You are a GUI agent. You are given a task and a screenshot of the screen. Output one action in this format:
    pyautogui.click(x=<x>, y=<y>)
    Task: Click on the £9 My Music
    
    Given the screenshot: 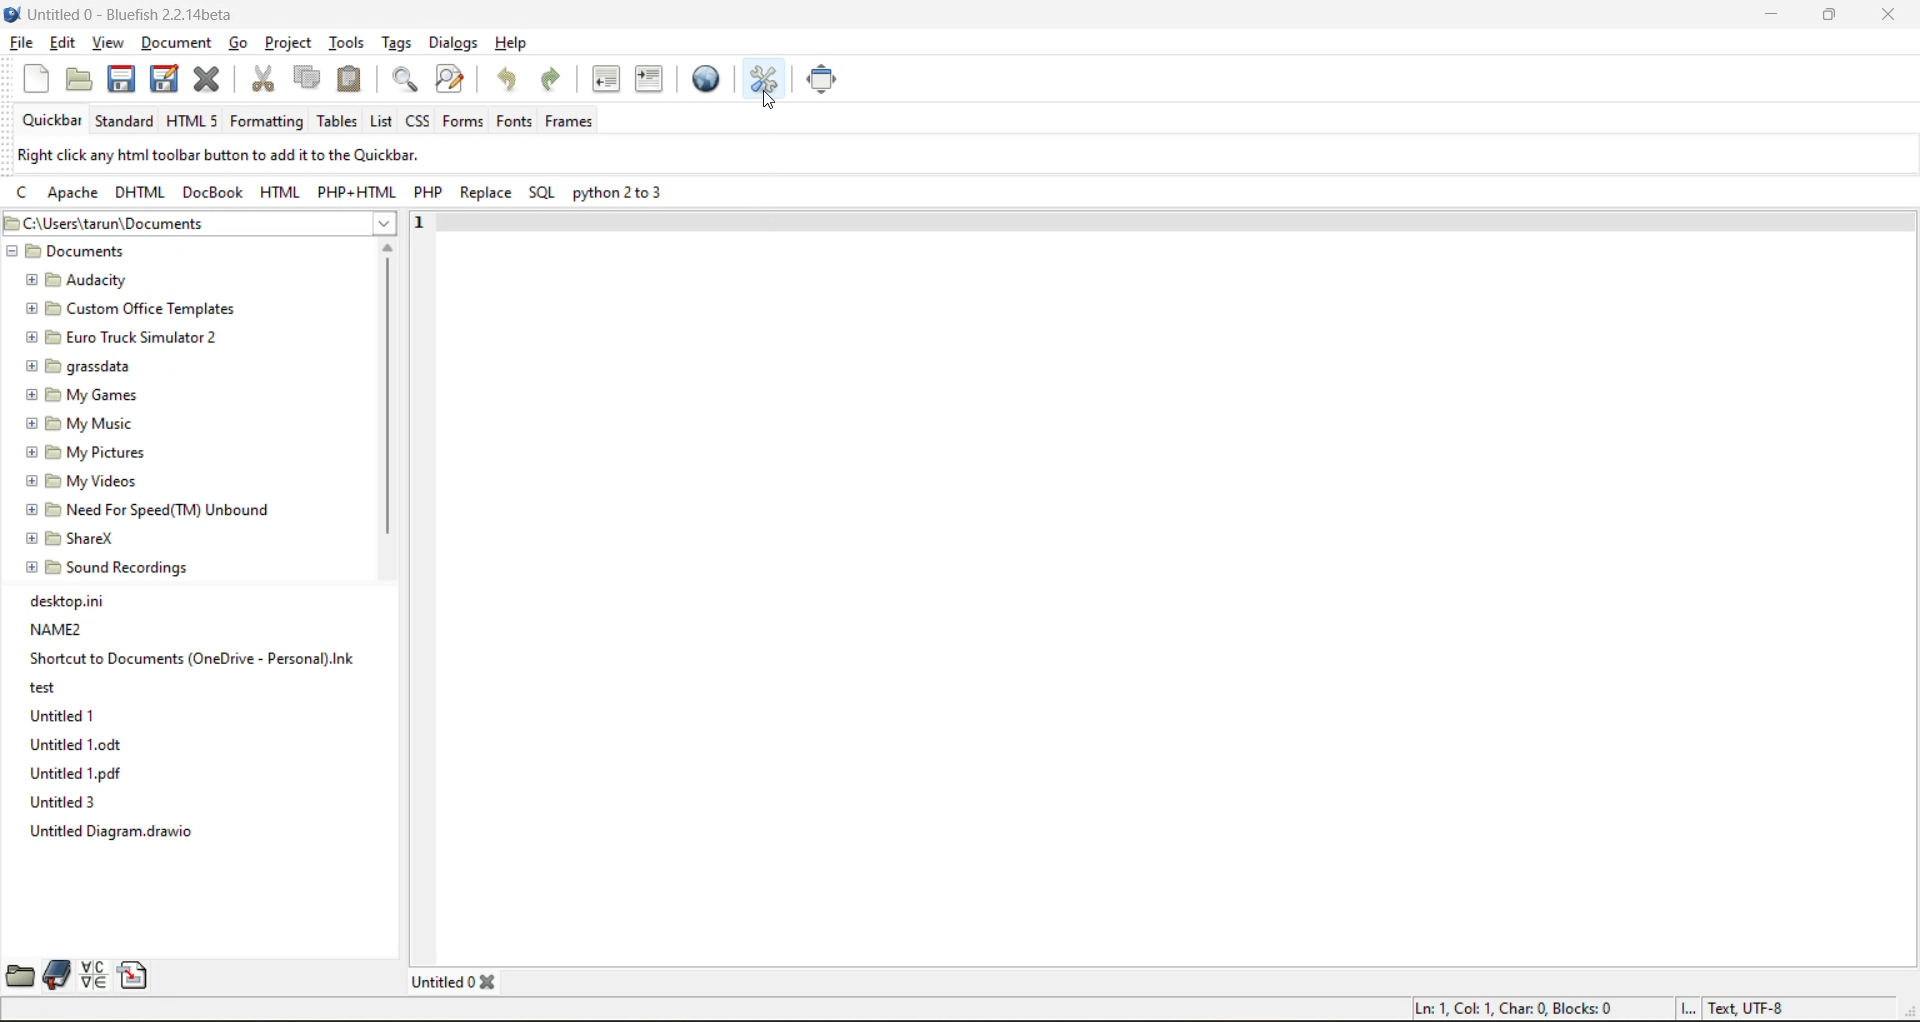 What is the action you would take?
    pyautogui.click(x=79, y=423)
    